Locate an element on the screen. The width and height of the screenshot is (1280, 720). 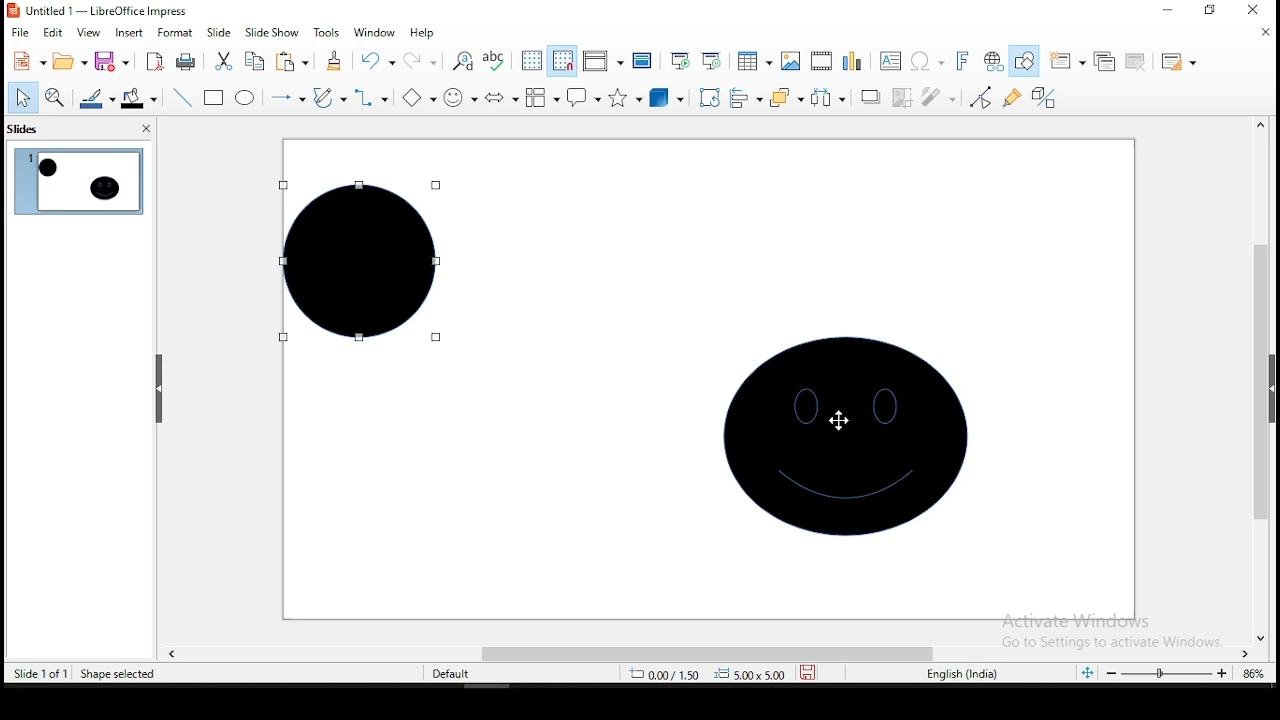
close is located at coordinates (1261, 32).